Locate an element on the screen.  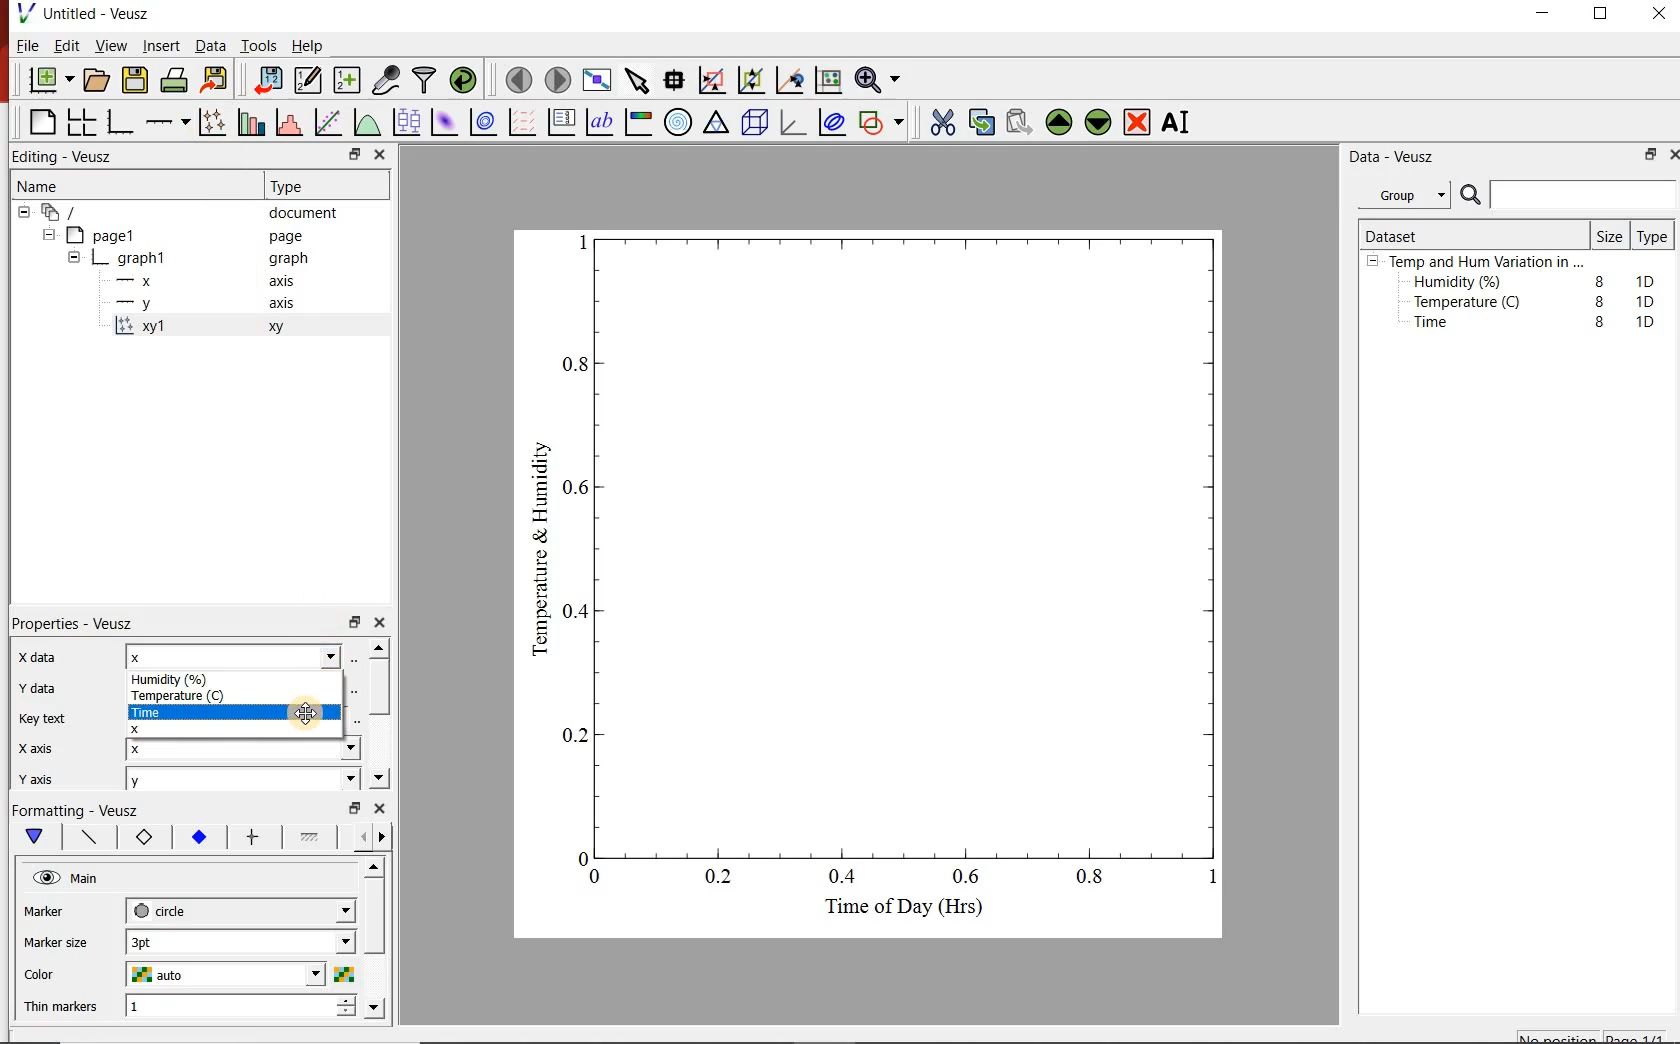
3pt is located at coordinates (165, 940).